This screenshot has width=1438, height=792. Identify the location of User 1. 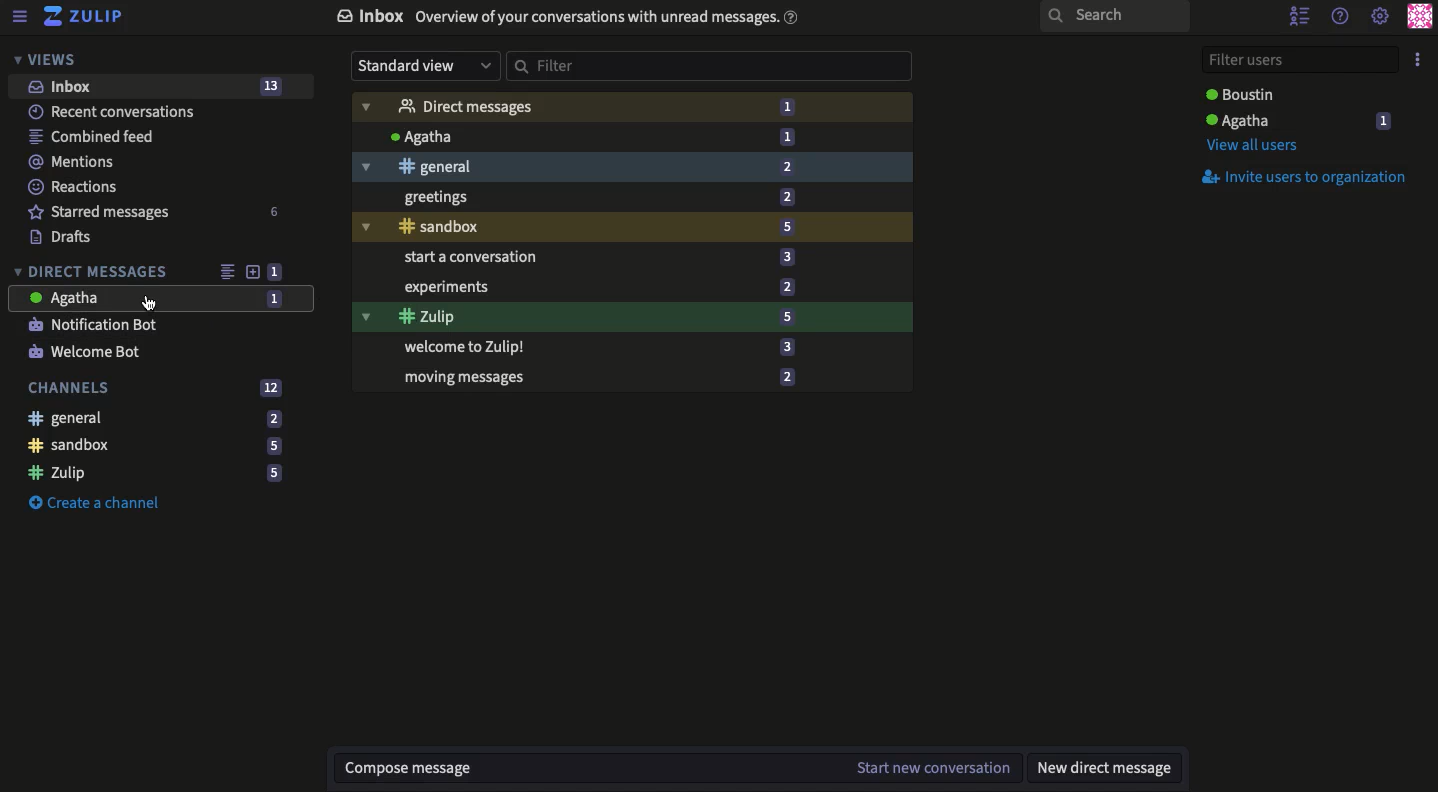
(1298, 120).